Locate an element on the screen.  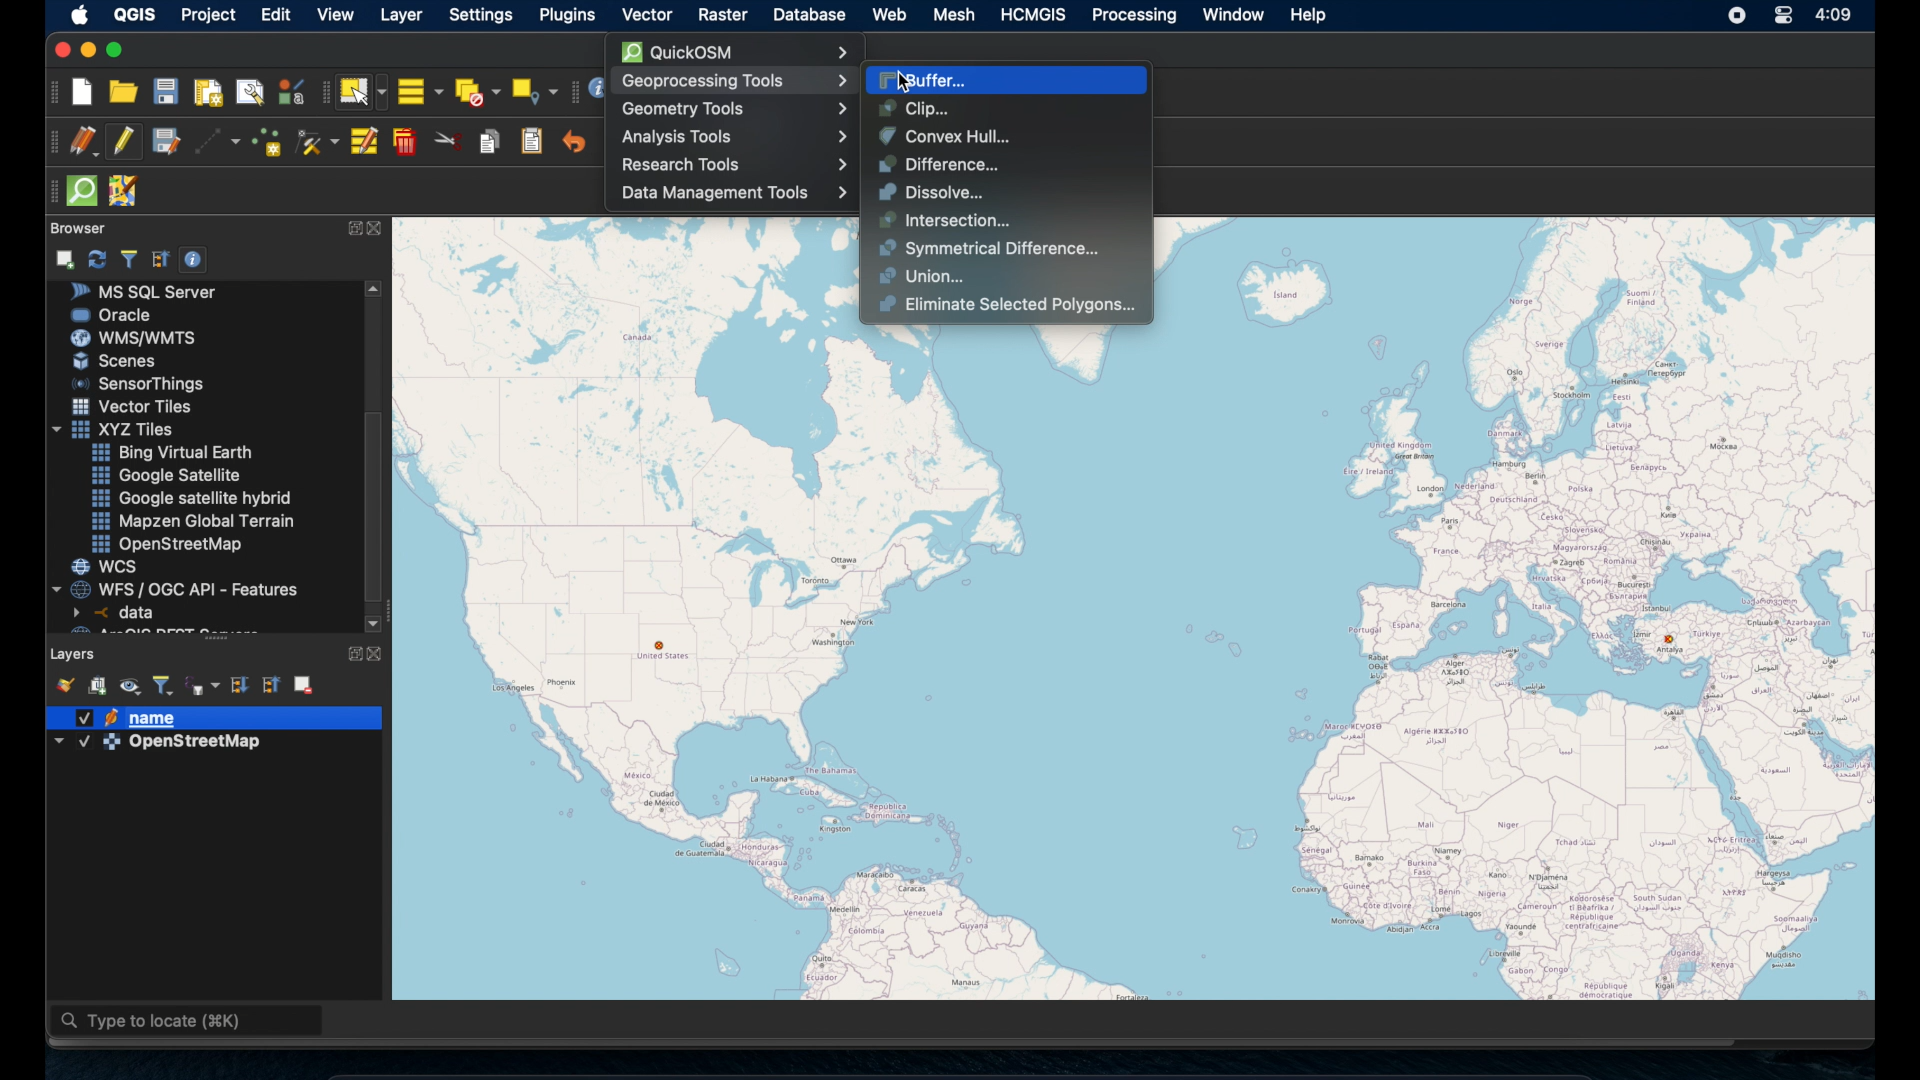
Analysis Tools  is located at coordinates (740, 138).